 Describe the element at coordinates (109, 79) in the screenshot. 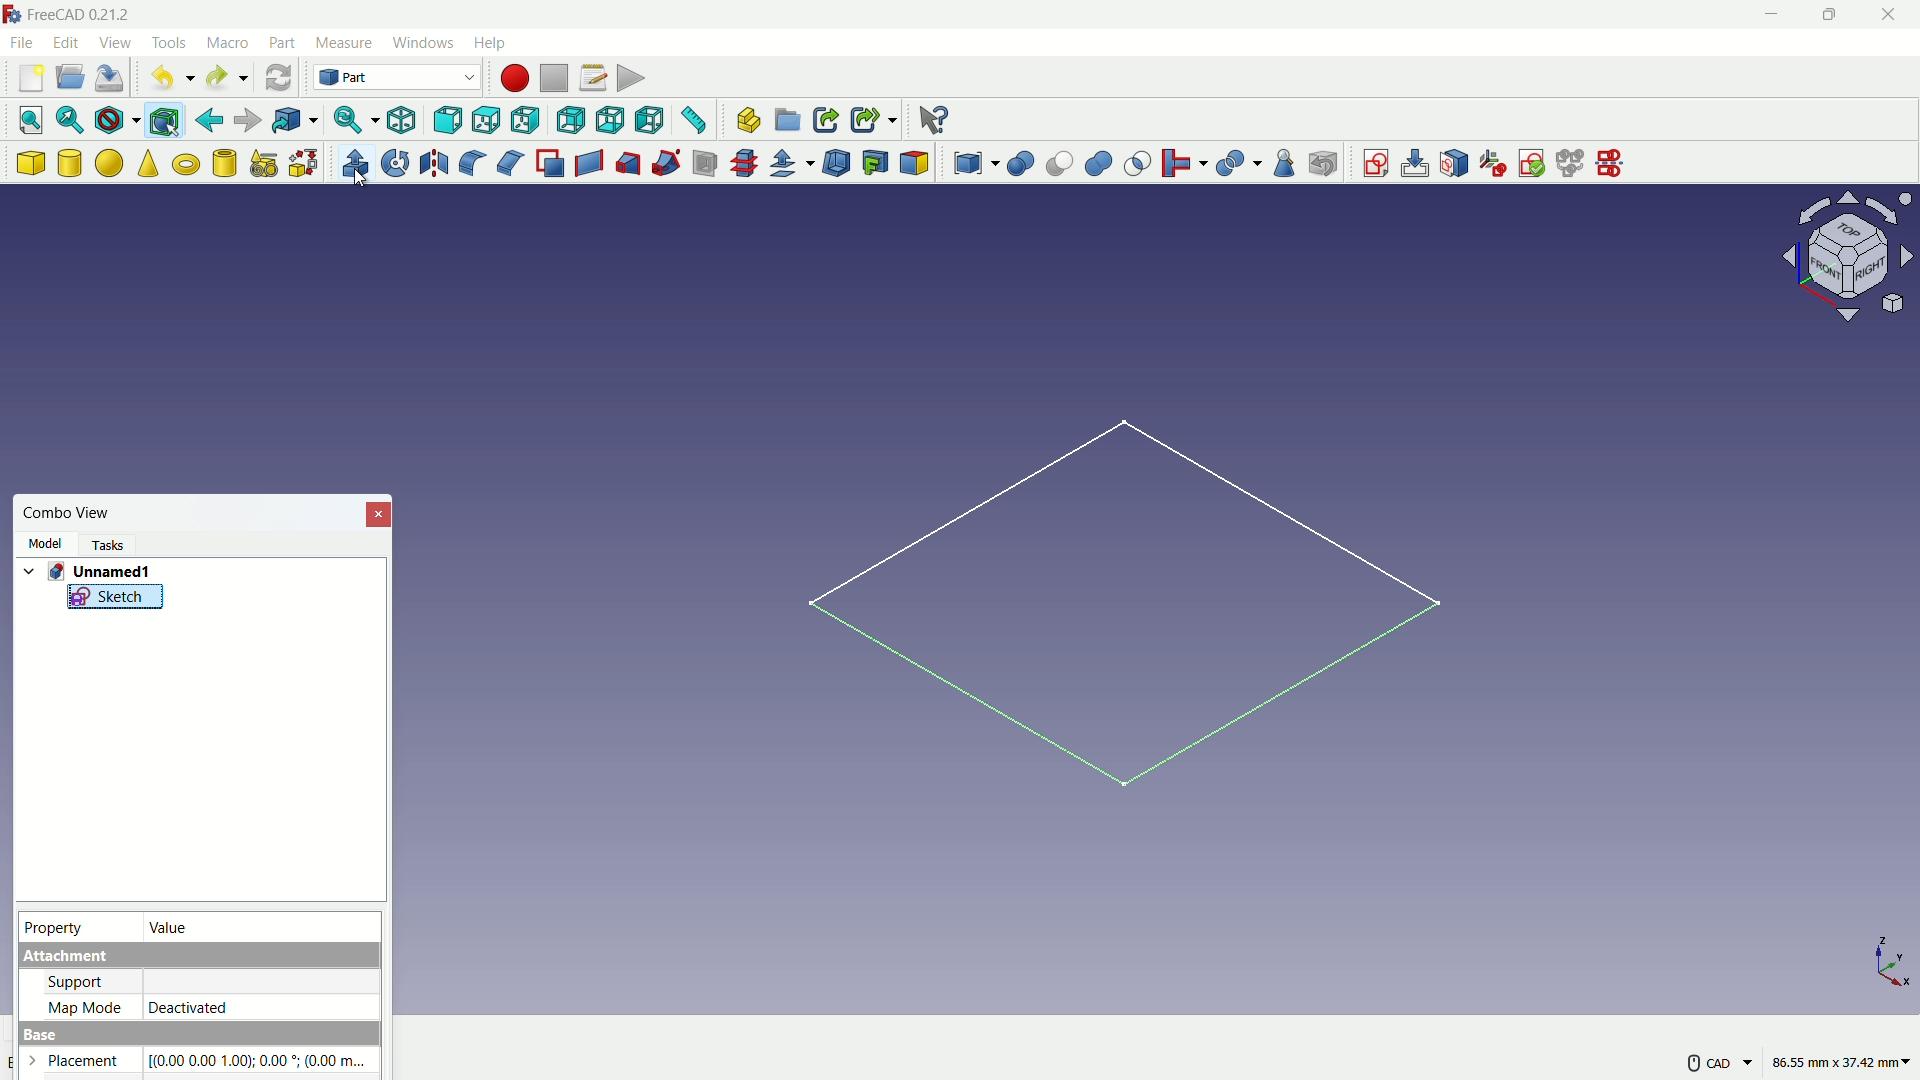

I see `save file` at that location.